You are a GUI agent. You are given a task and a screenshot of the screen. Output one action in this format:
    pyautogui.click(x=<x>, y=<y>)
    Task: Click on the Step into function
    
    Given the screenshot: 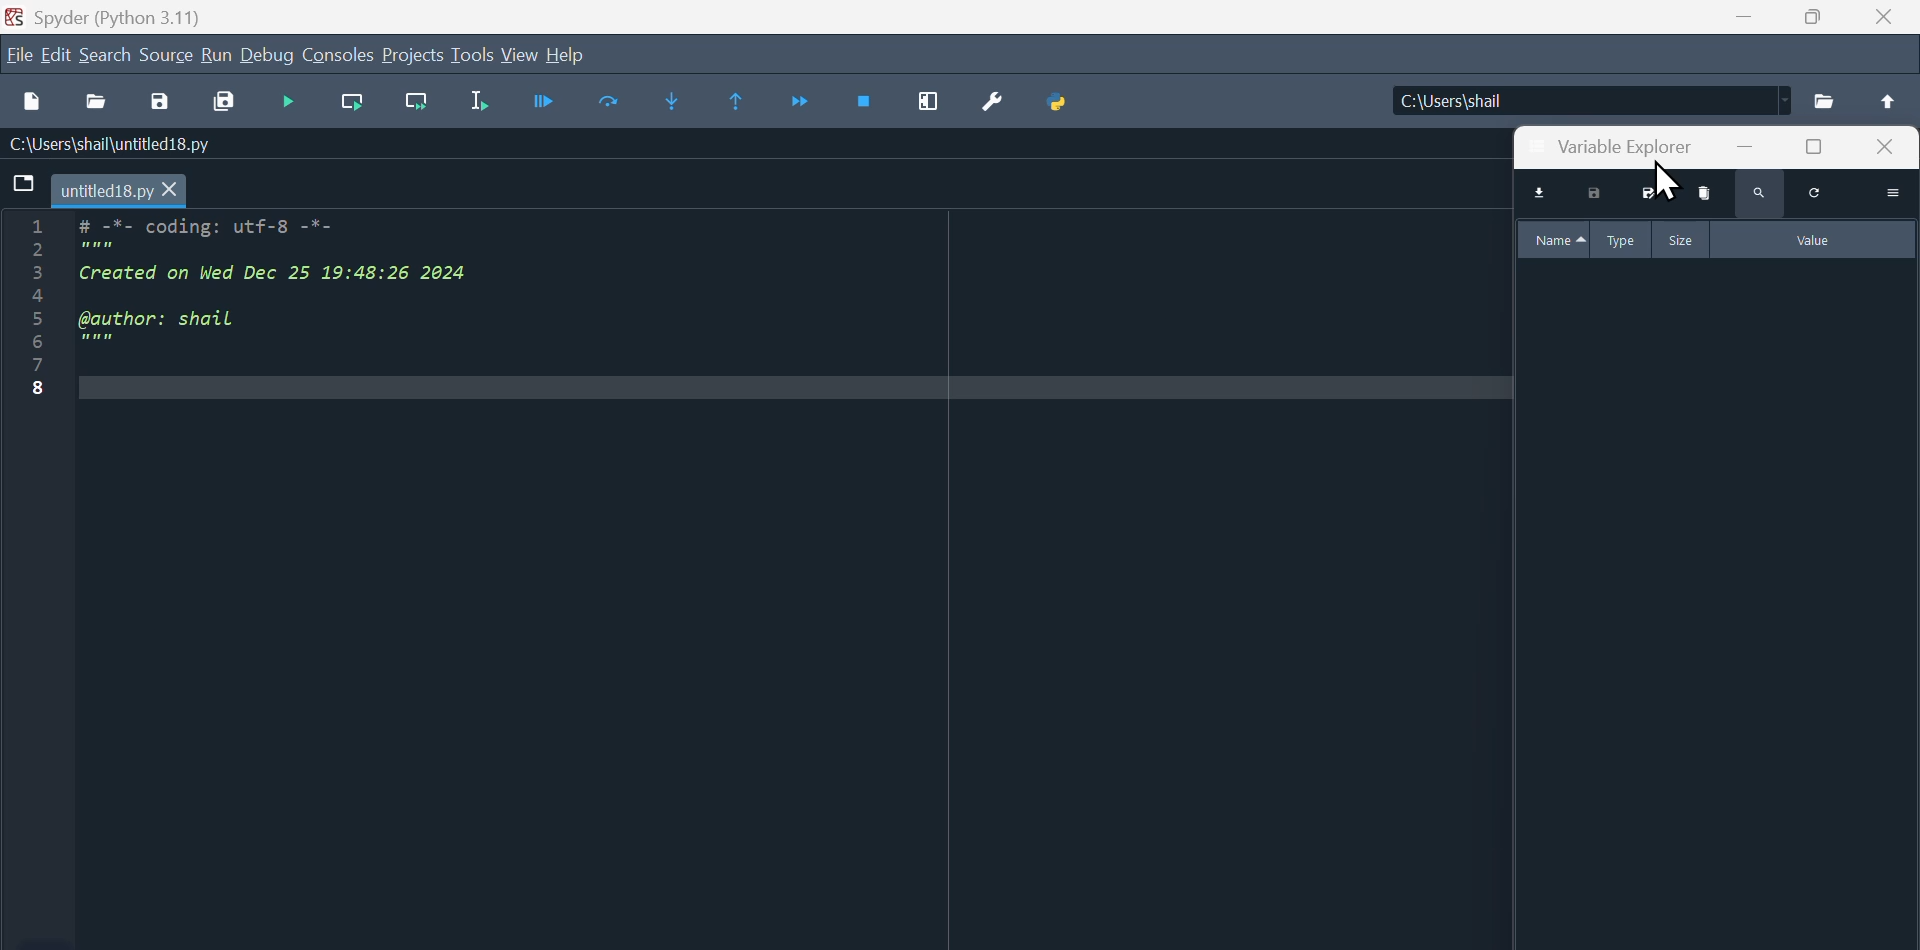 What is the action you would take?
    pyautogui.click(x=688, y=107)
    